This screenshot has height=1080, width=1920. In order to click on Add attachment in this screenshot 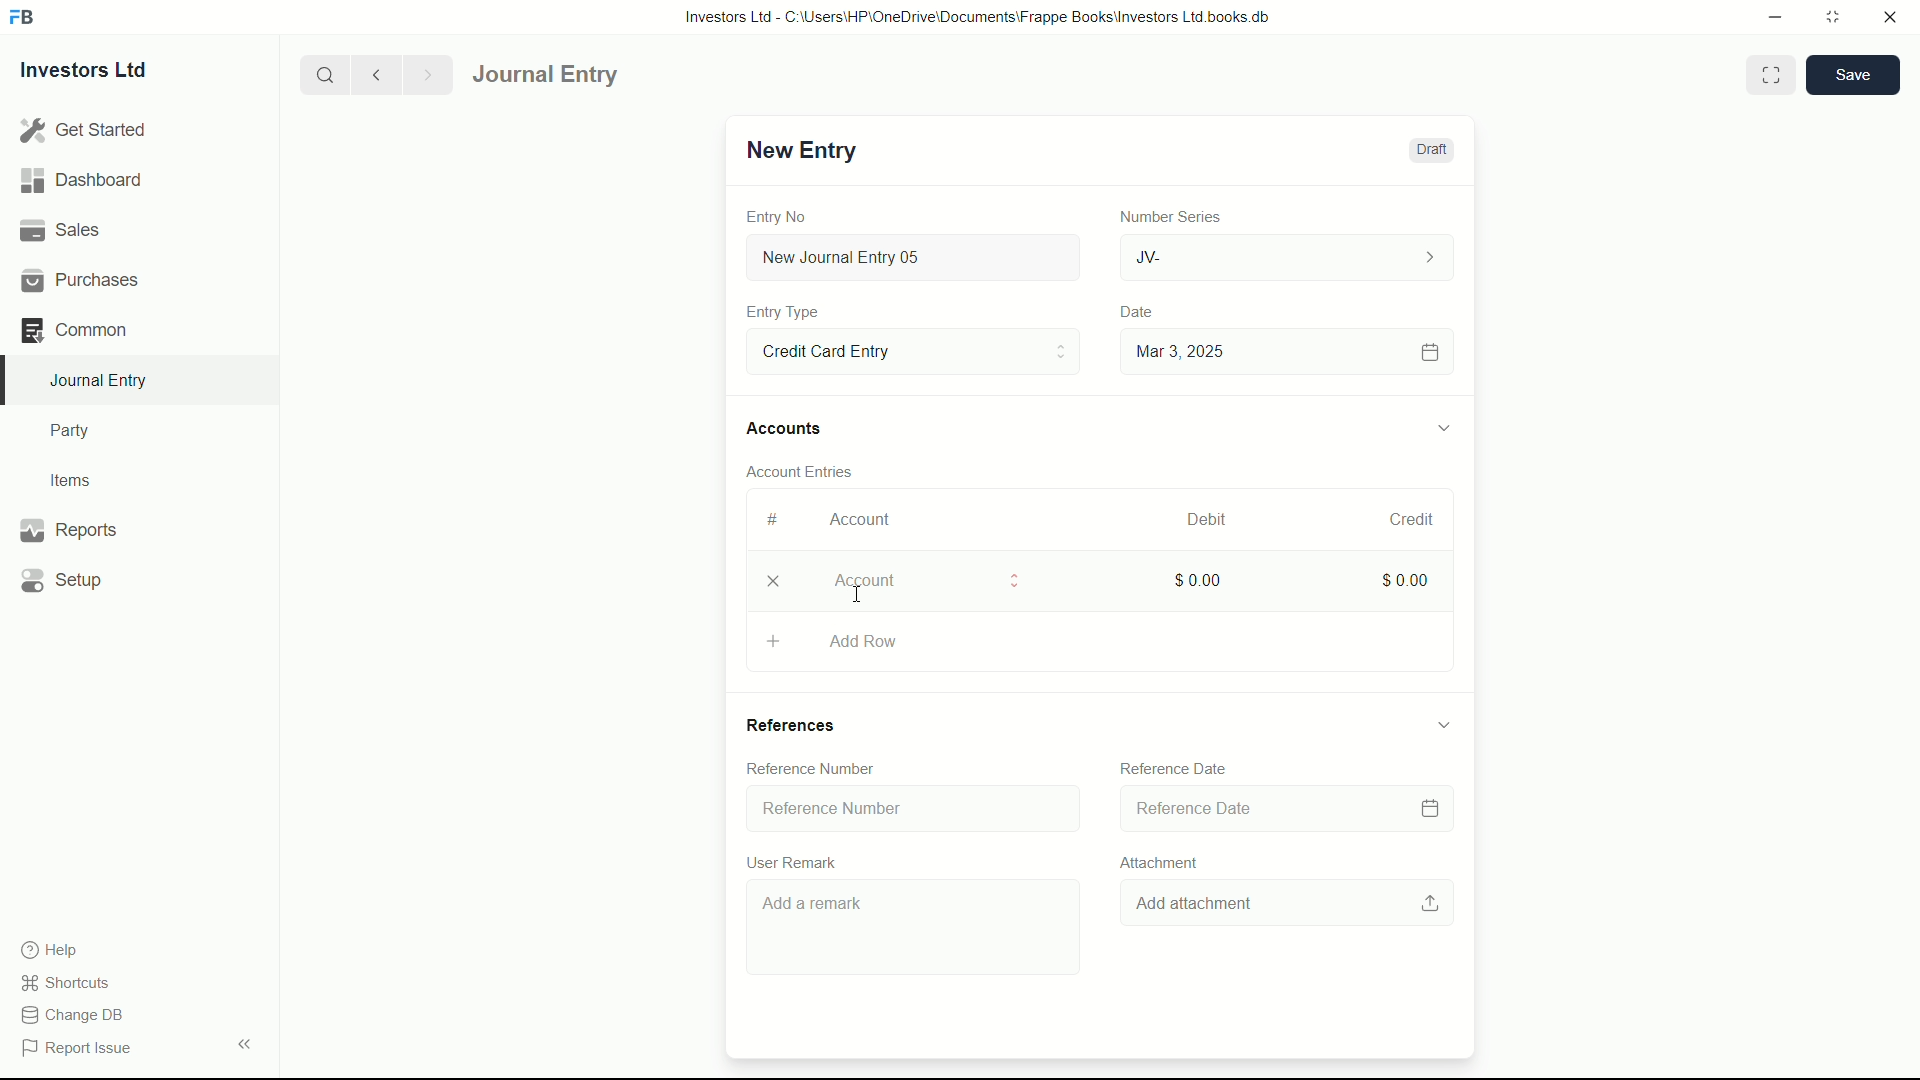, I will do `click(1292, 902)`.